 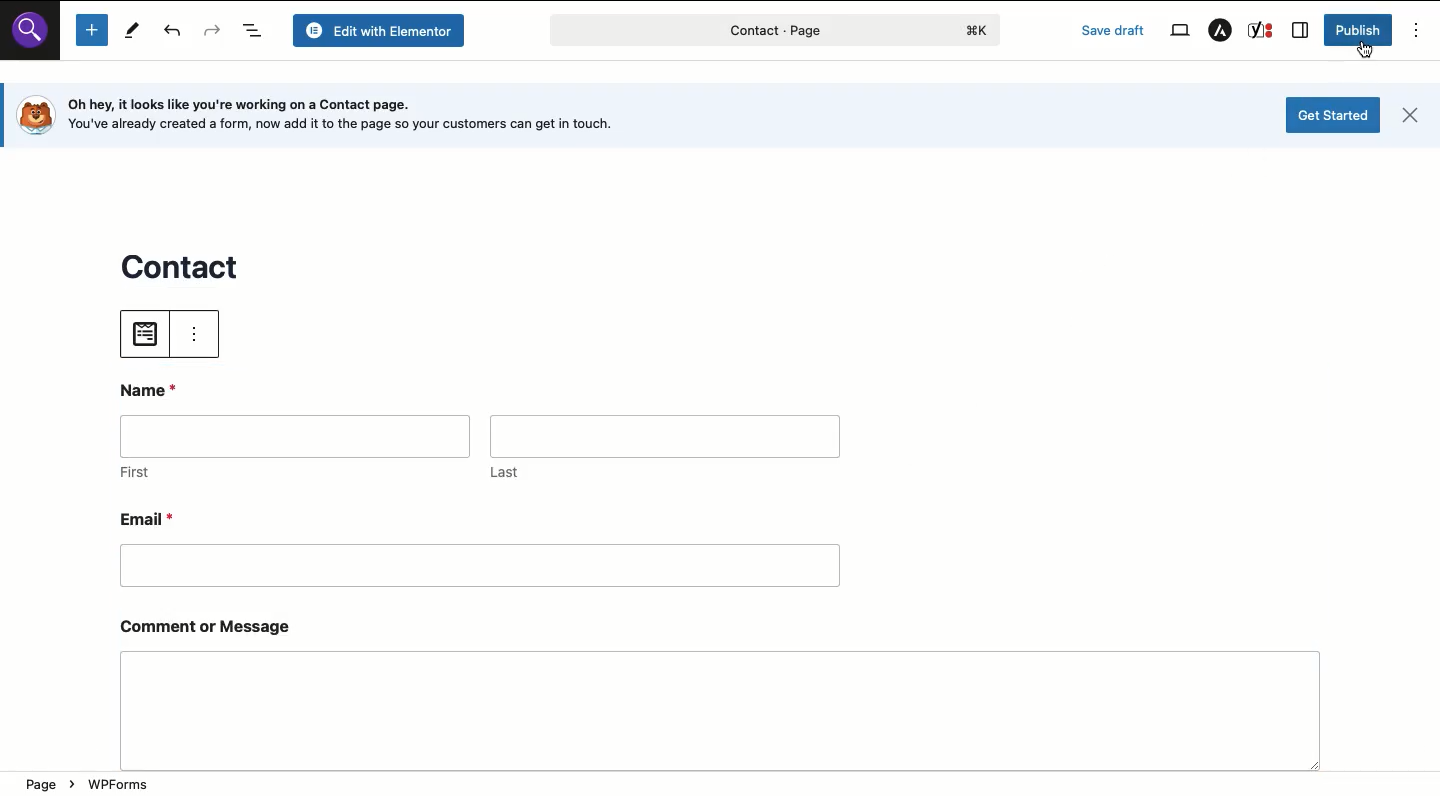 I want to click on Tools, so click(x=130, y=30).